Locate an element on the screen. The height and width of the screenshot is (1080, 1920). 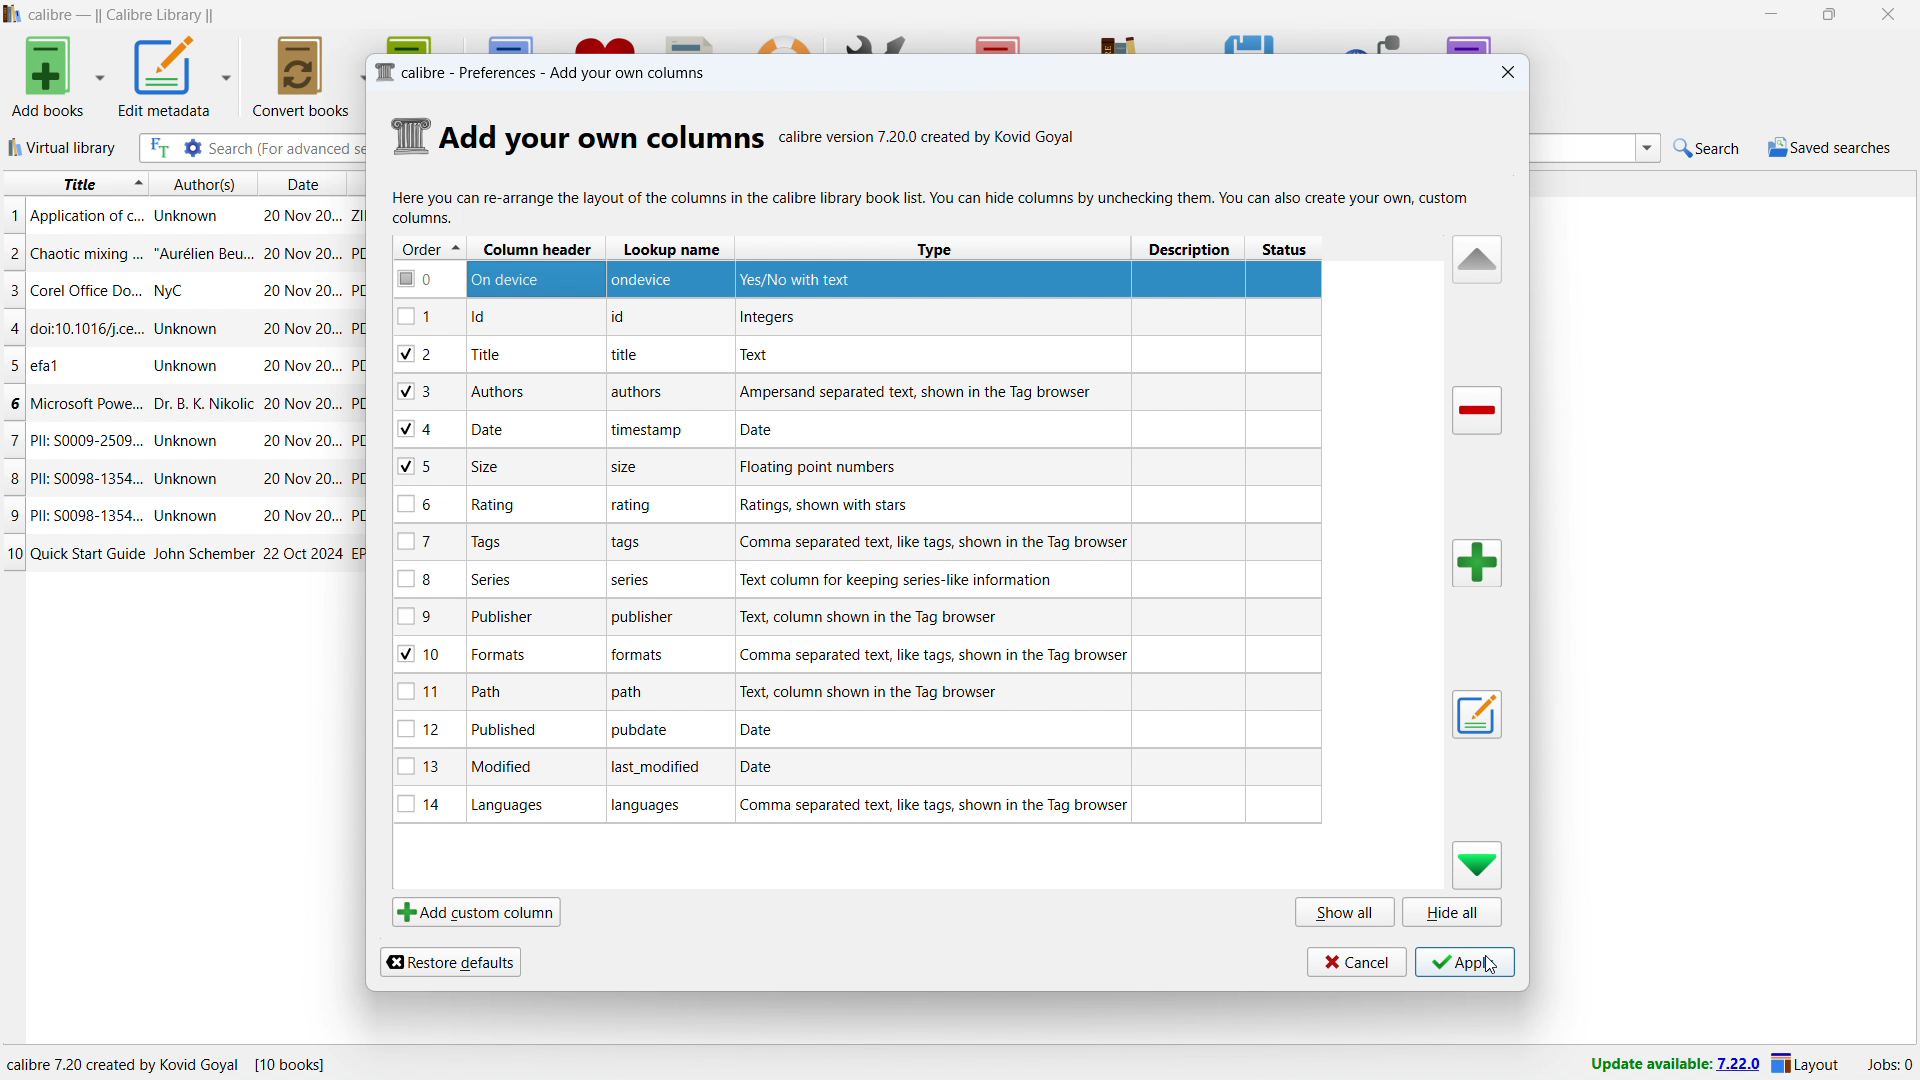
languages is located at coordinates (653, 808).